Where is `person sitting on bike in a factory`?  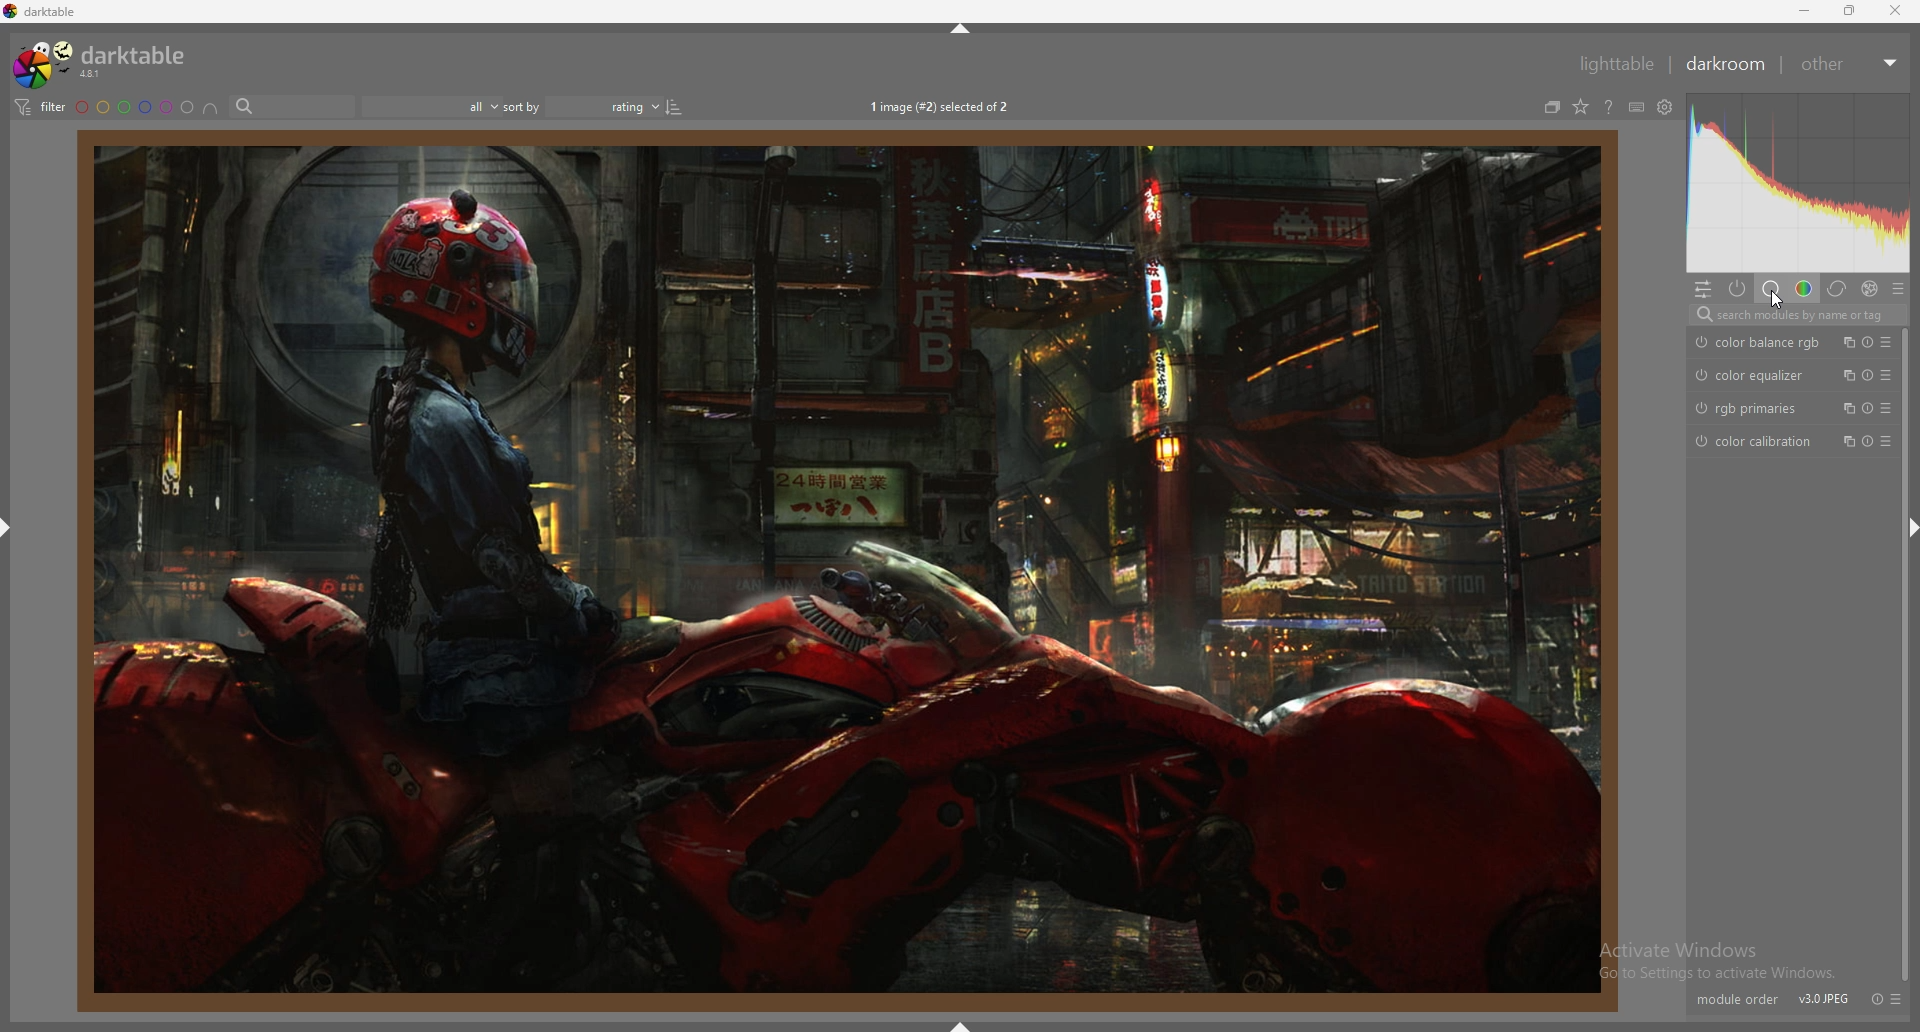
person sitting on bike in a factory is located at coordinates (842, 568).